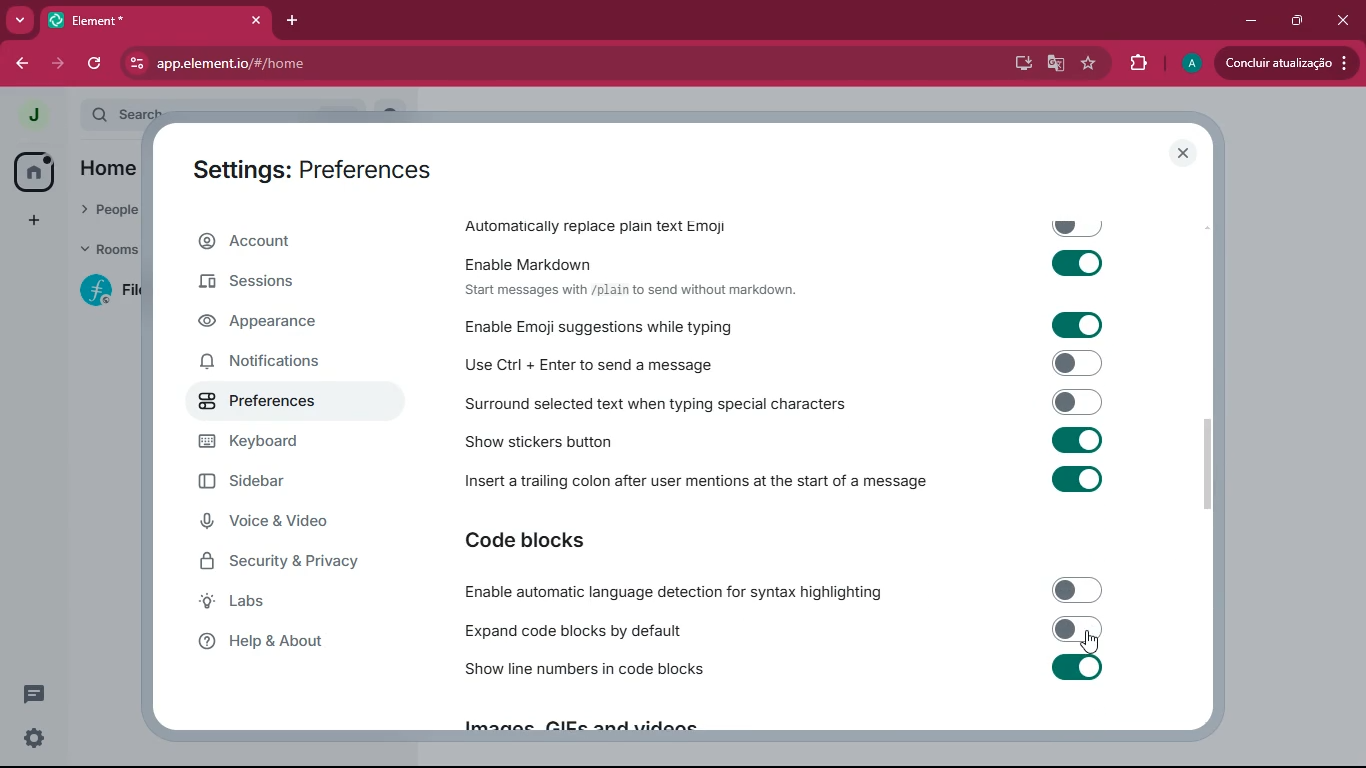  I want to click on refresh, so click(94, 65).